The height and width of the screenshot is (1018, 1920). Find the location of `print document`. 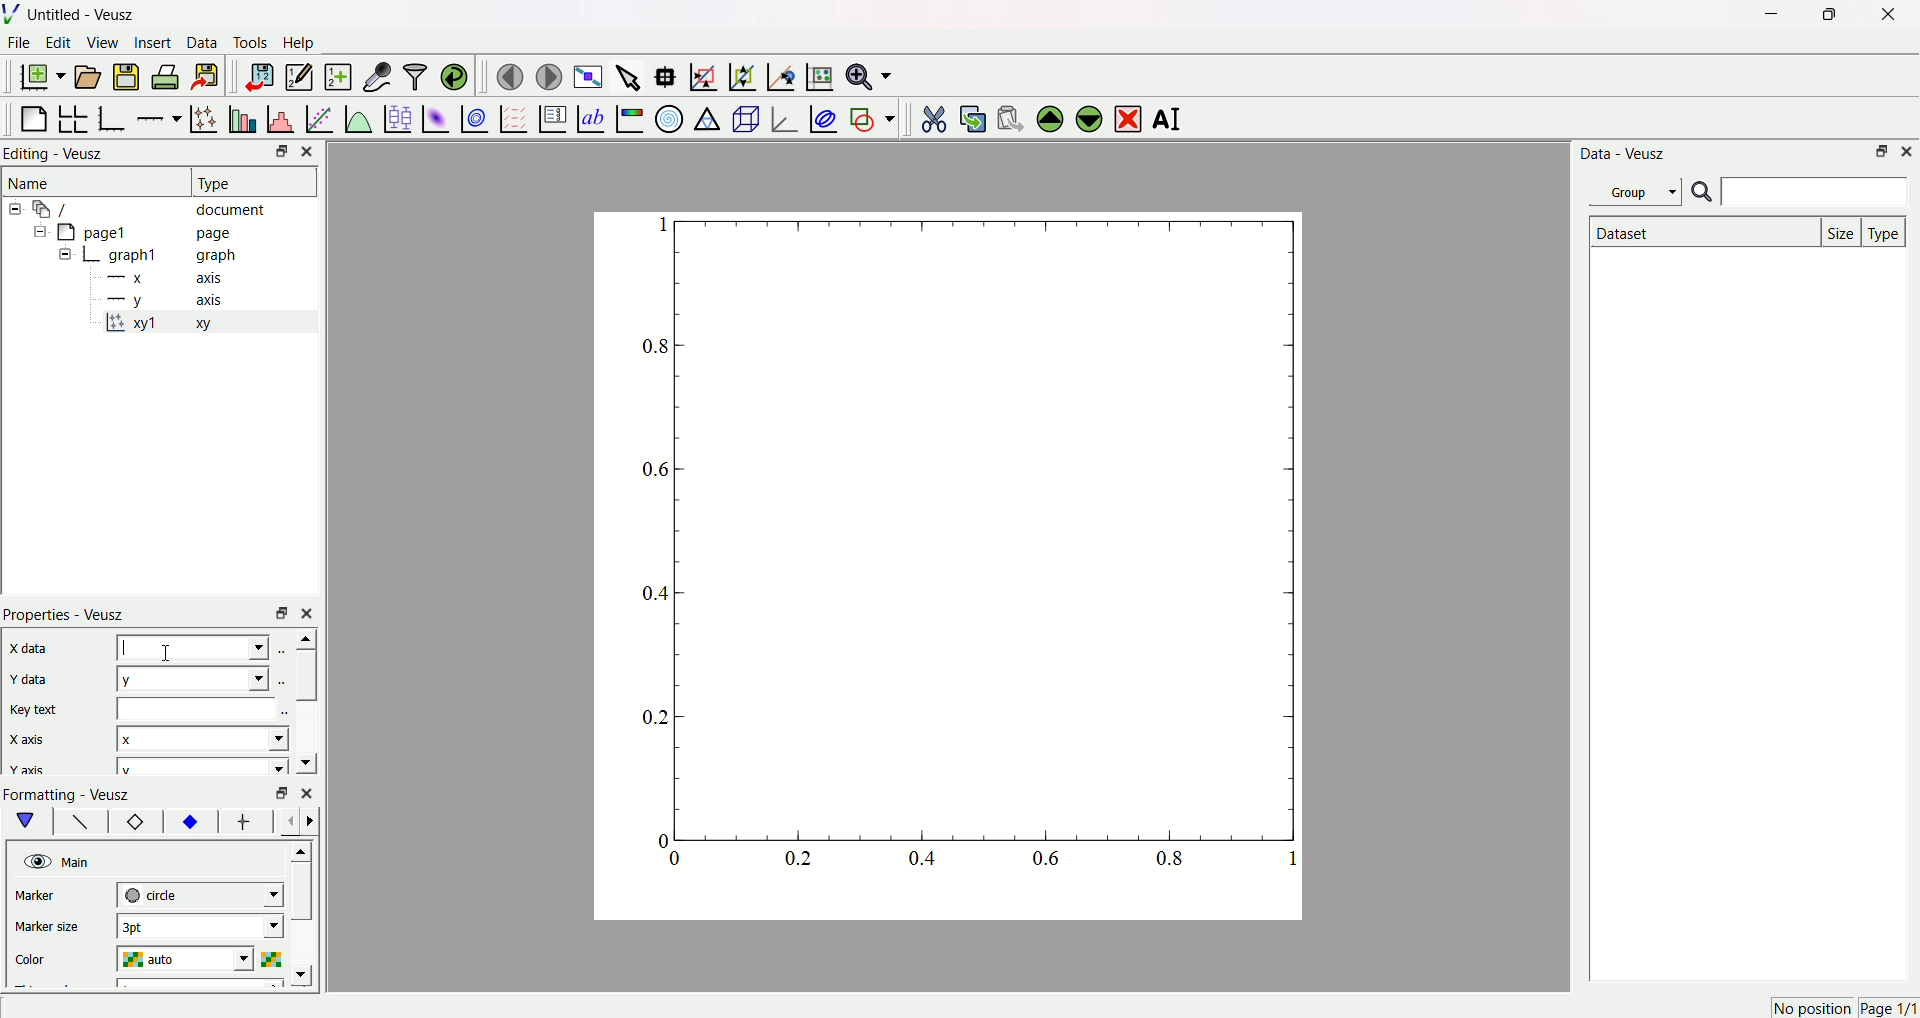

print document is located at coordinates (168, 79).